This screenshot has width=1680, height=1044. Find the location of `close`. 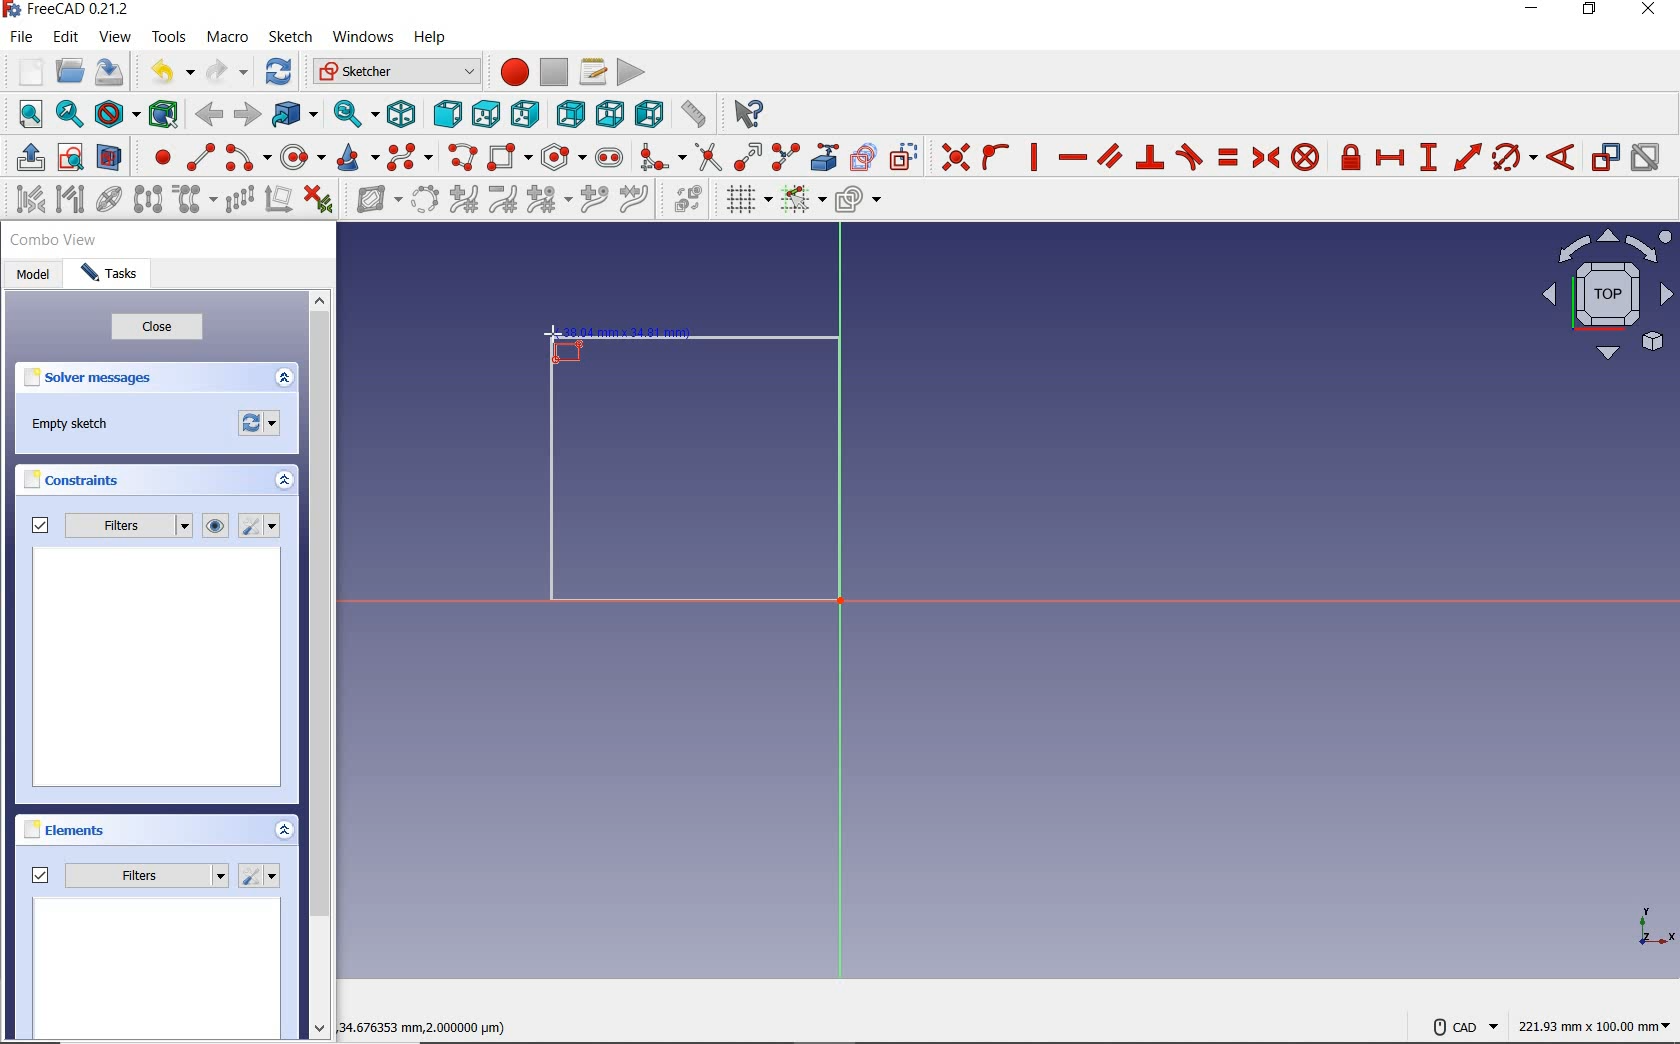

close is located at coordinates (157, 330).